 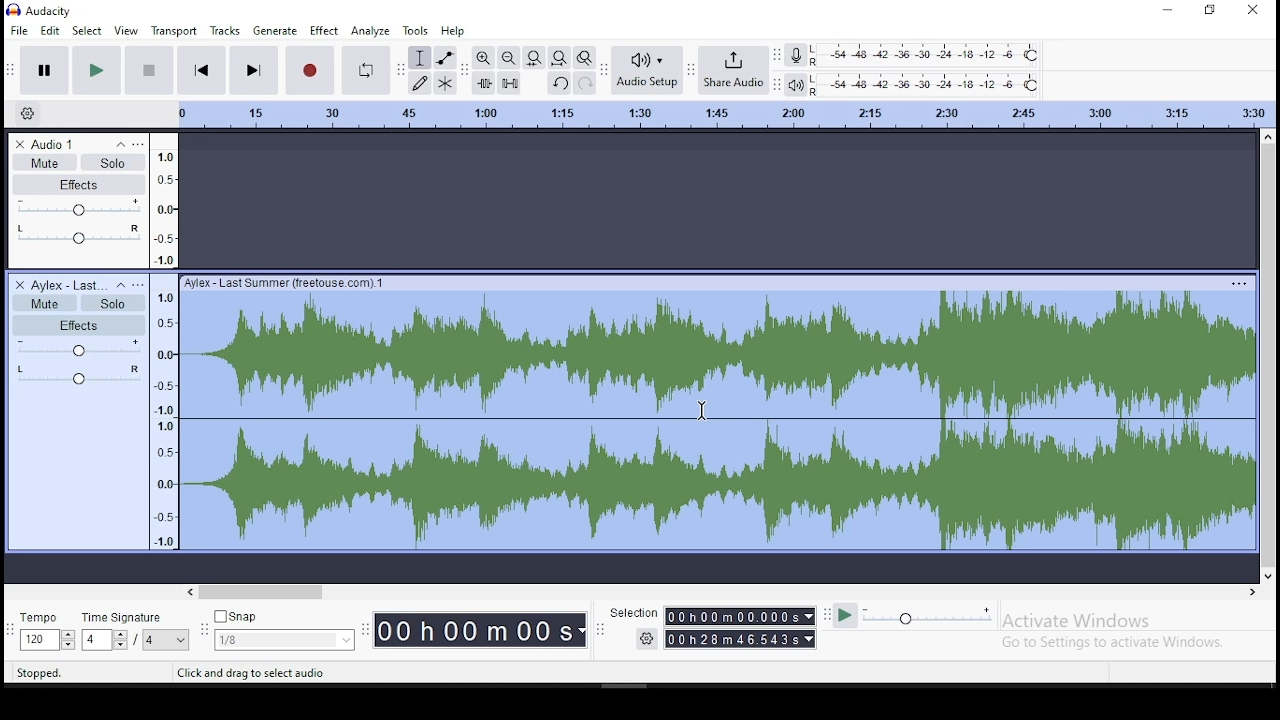 I want to click on collapse, so click(x=121, y=286).